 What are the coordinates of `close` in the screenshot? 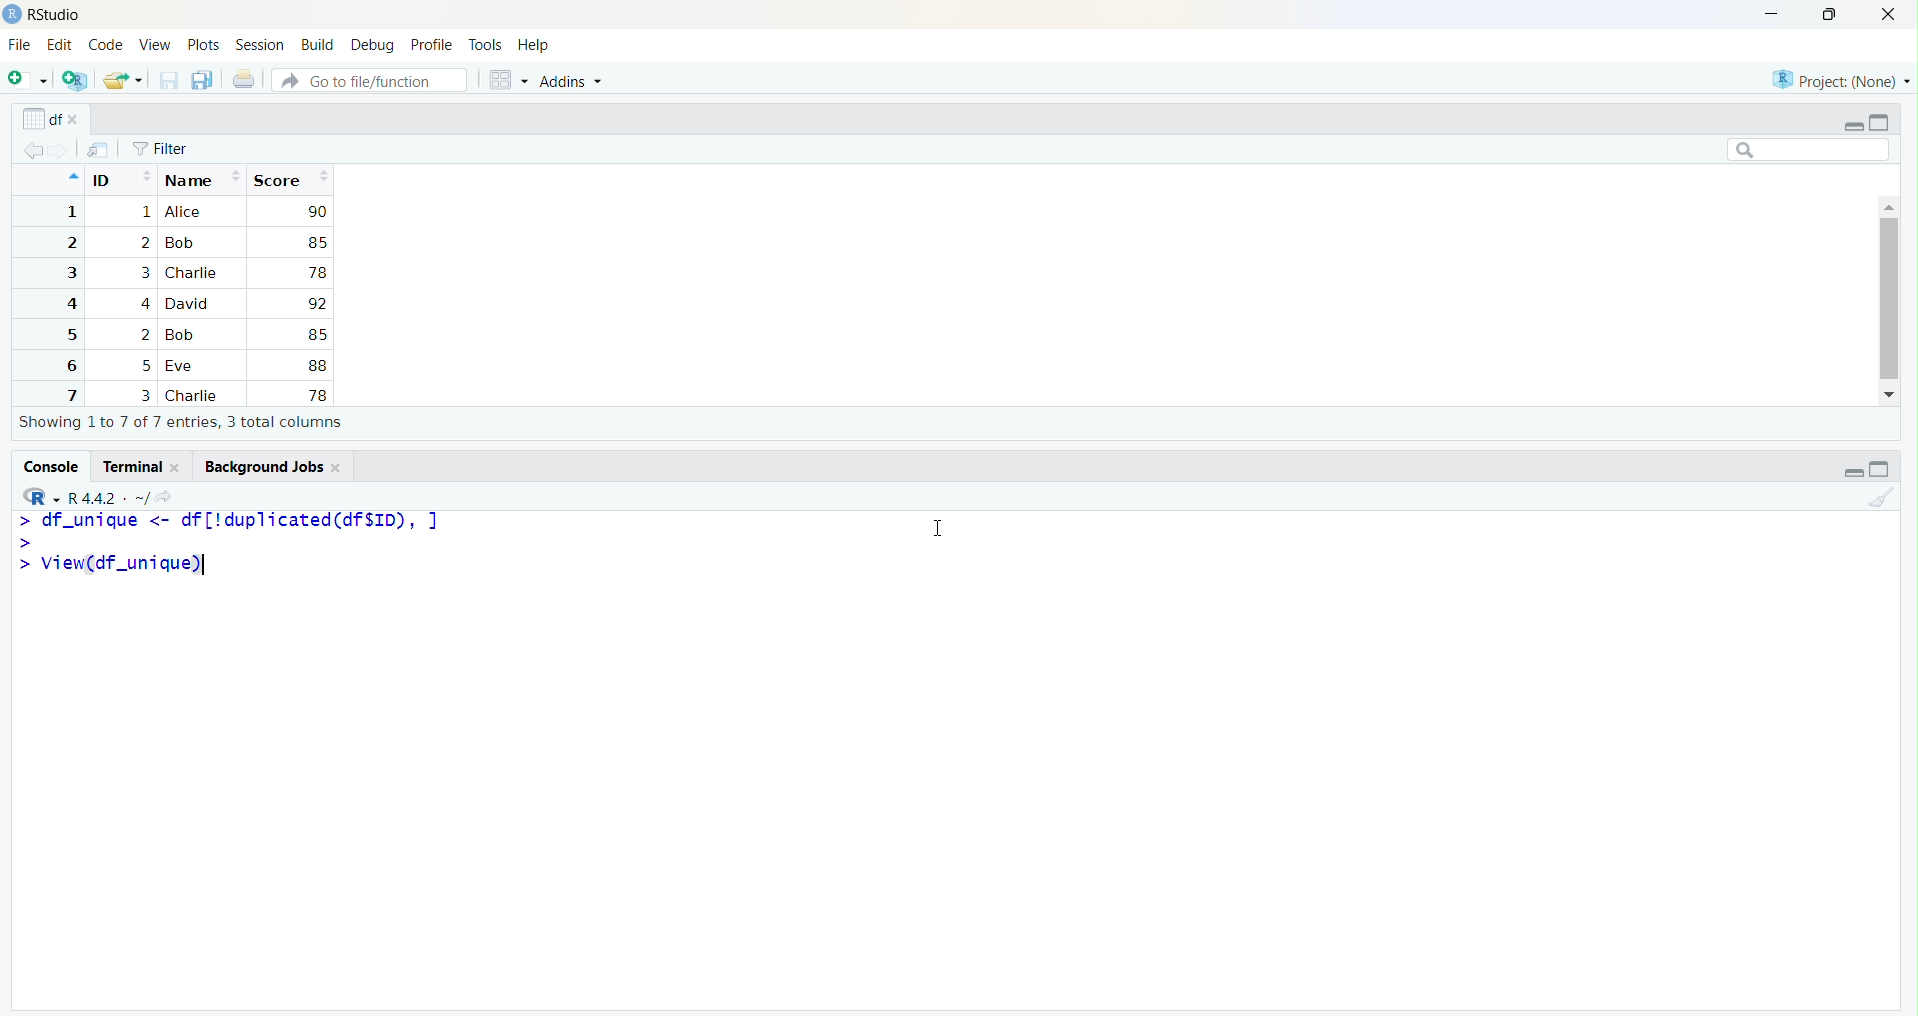 It's located at (179, 467).